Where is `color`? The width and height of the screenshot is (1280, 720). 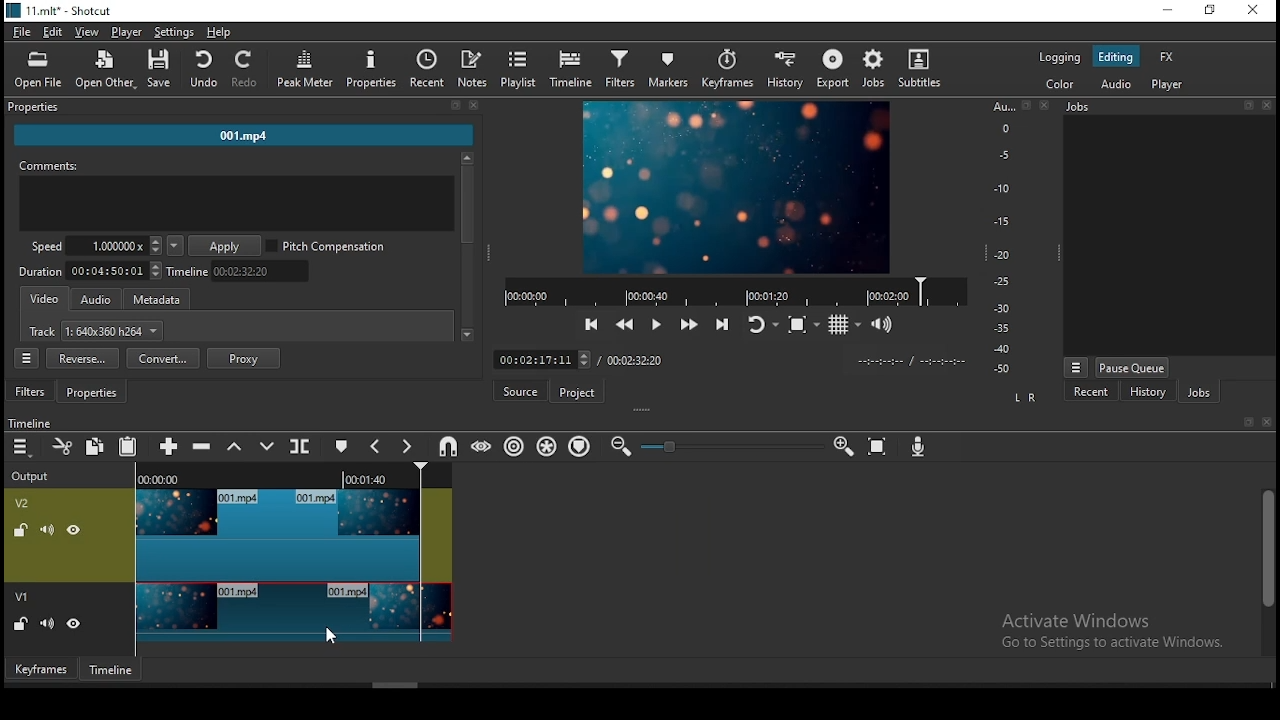
color is located at coordinates (1059, 82).